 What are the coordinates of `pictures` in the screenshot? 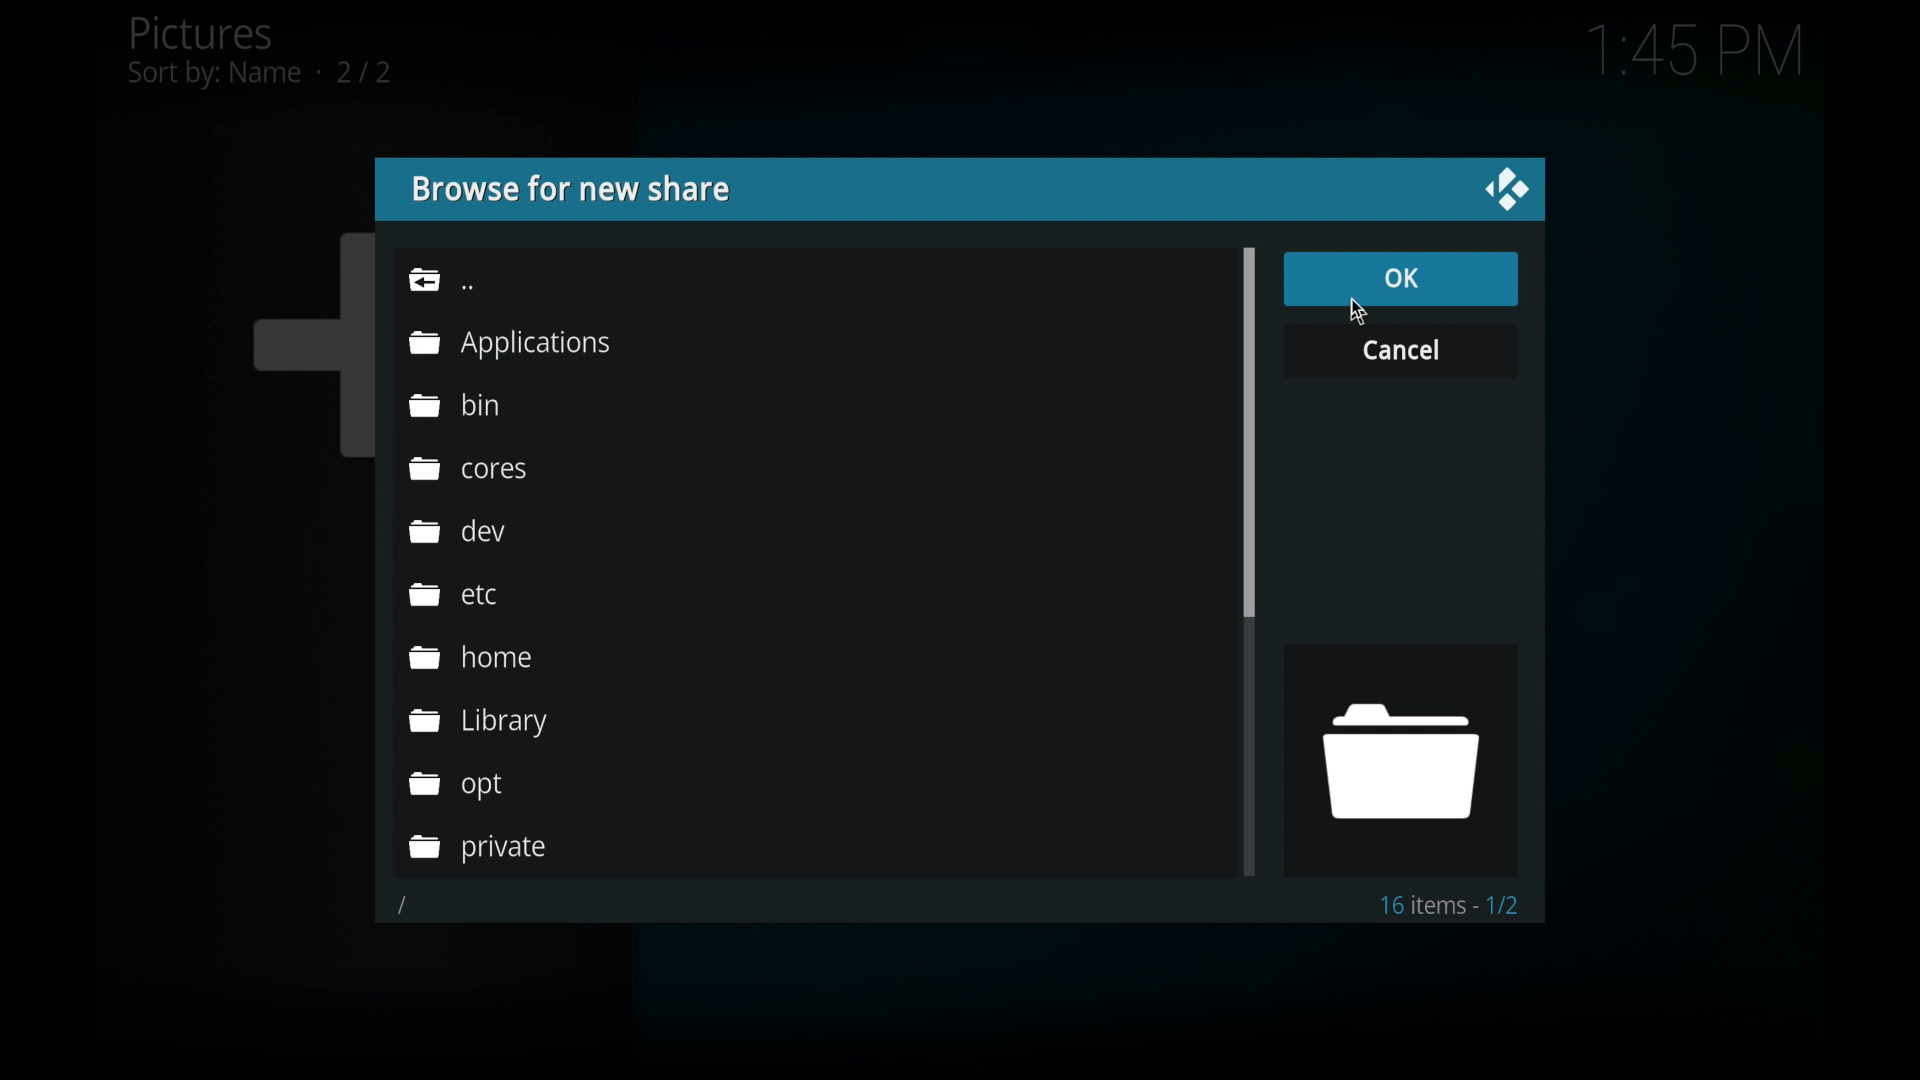 It's located at (259, 51).